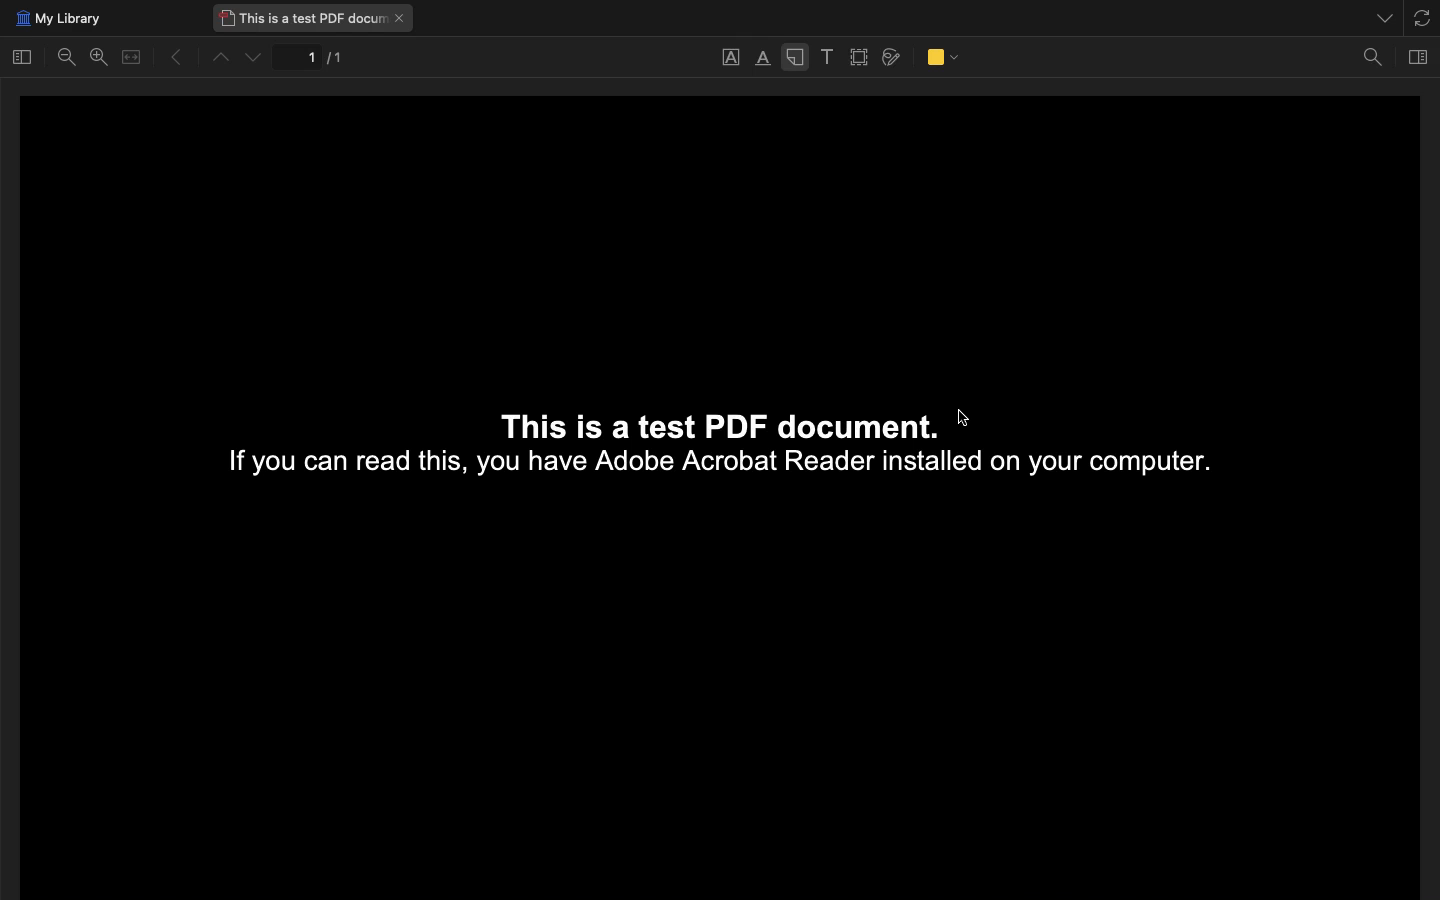 This screenshot has width=1440, height=900. I want to click on Toggle context pane, so click(1420, 55).